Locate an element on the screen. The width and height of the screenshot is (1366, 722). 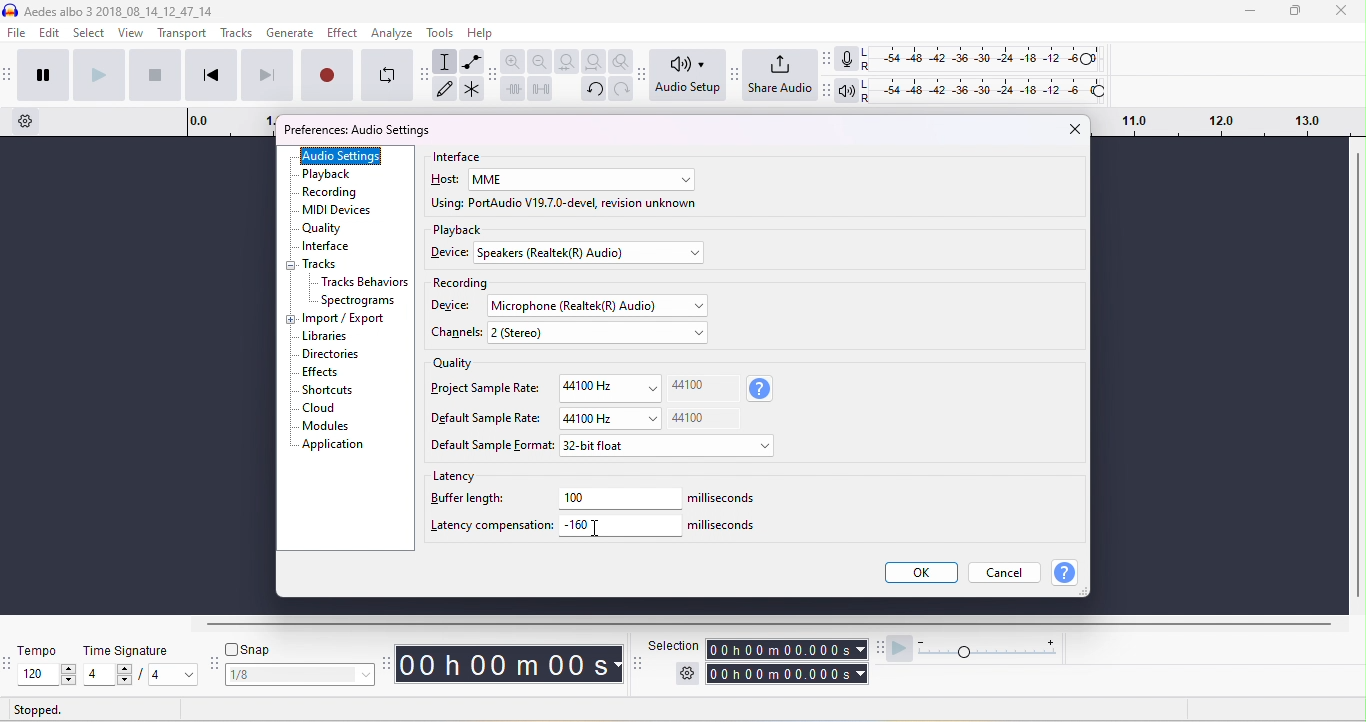
pause is located at coordinates (43, 73).